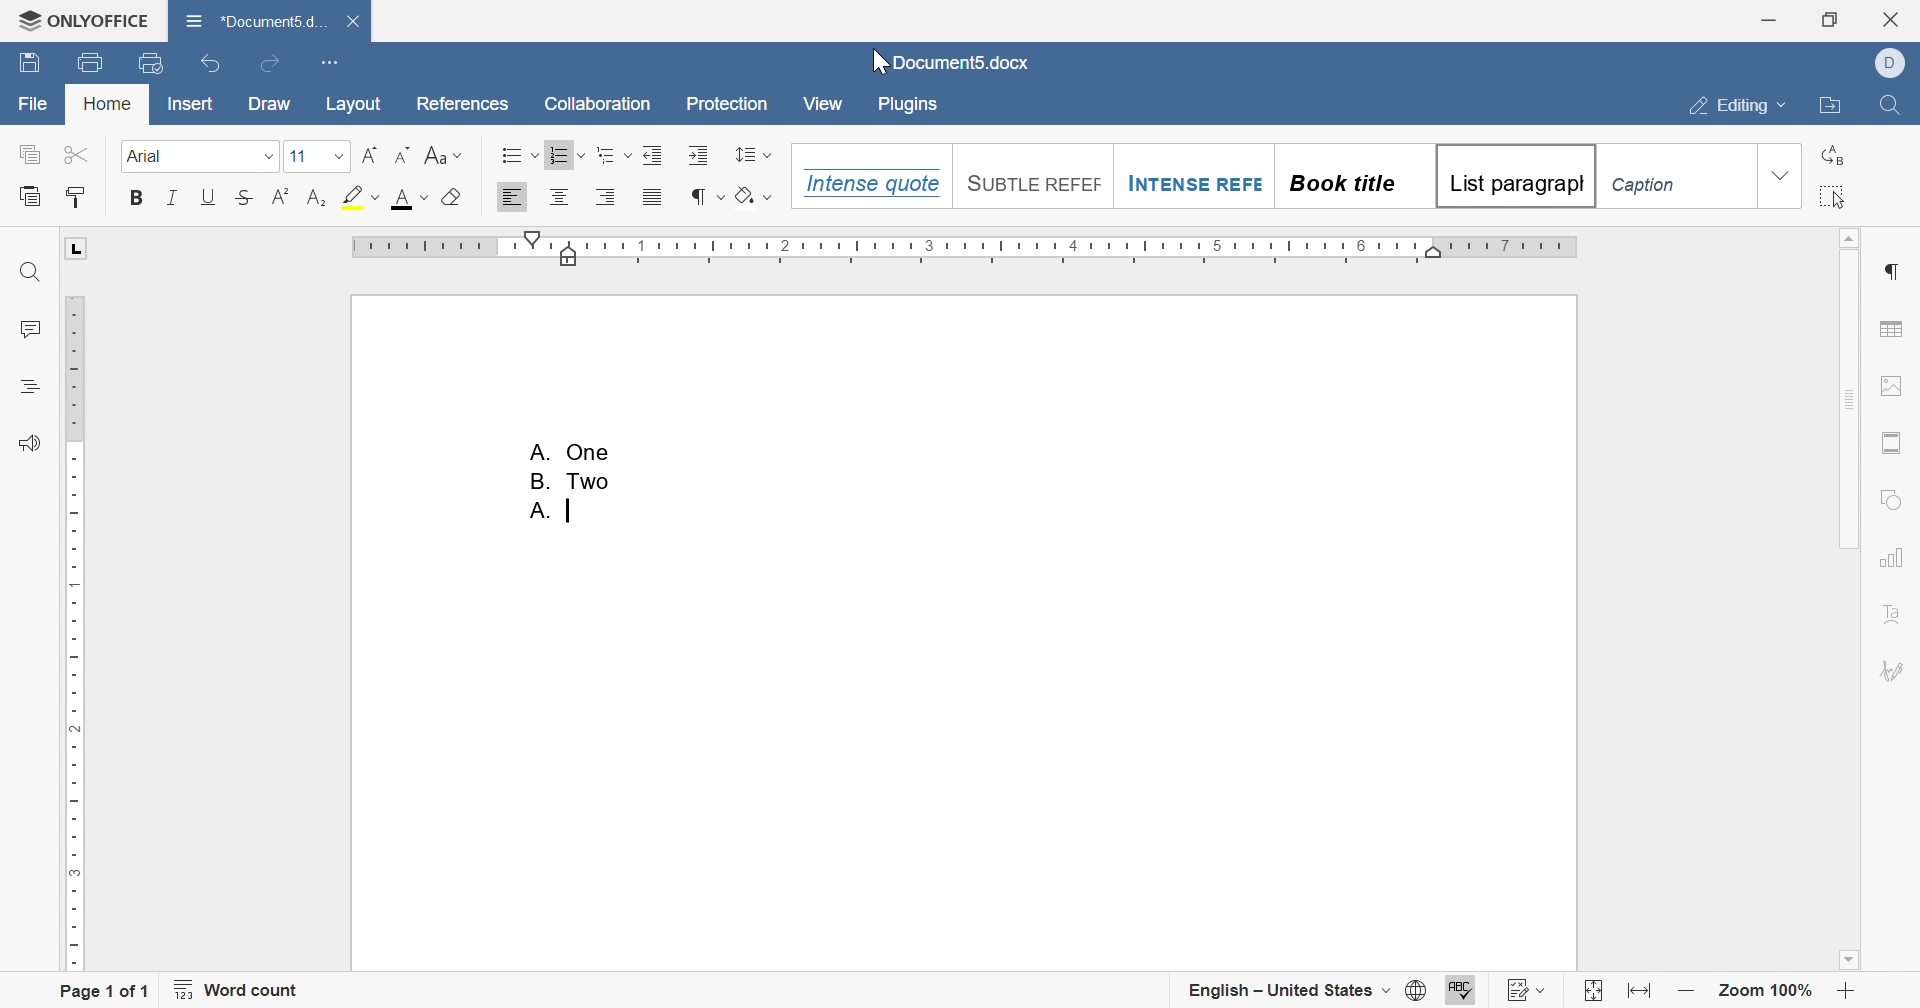 The width and height of the screenshot is (1920, 1008). I want to click on word count, so click(238, 989).